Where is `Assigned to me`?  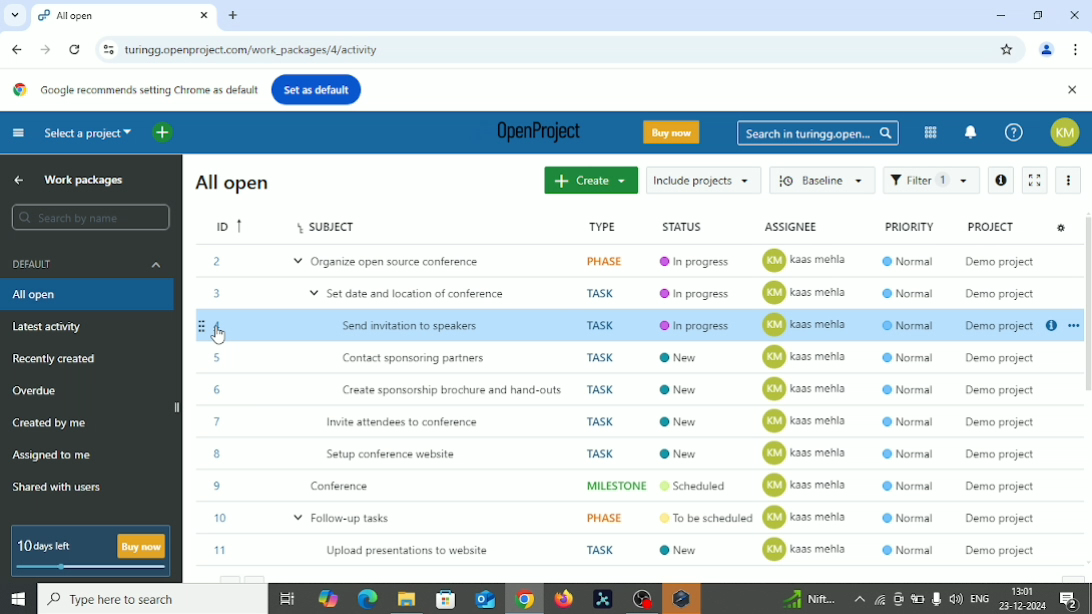
Assigned to me is located at coordinates (52, 454).